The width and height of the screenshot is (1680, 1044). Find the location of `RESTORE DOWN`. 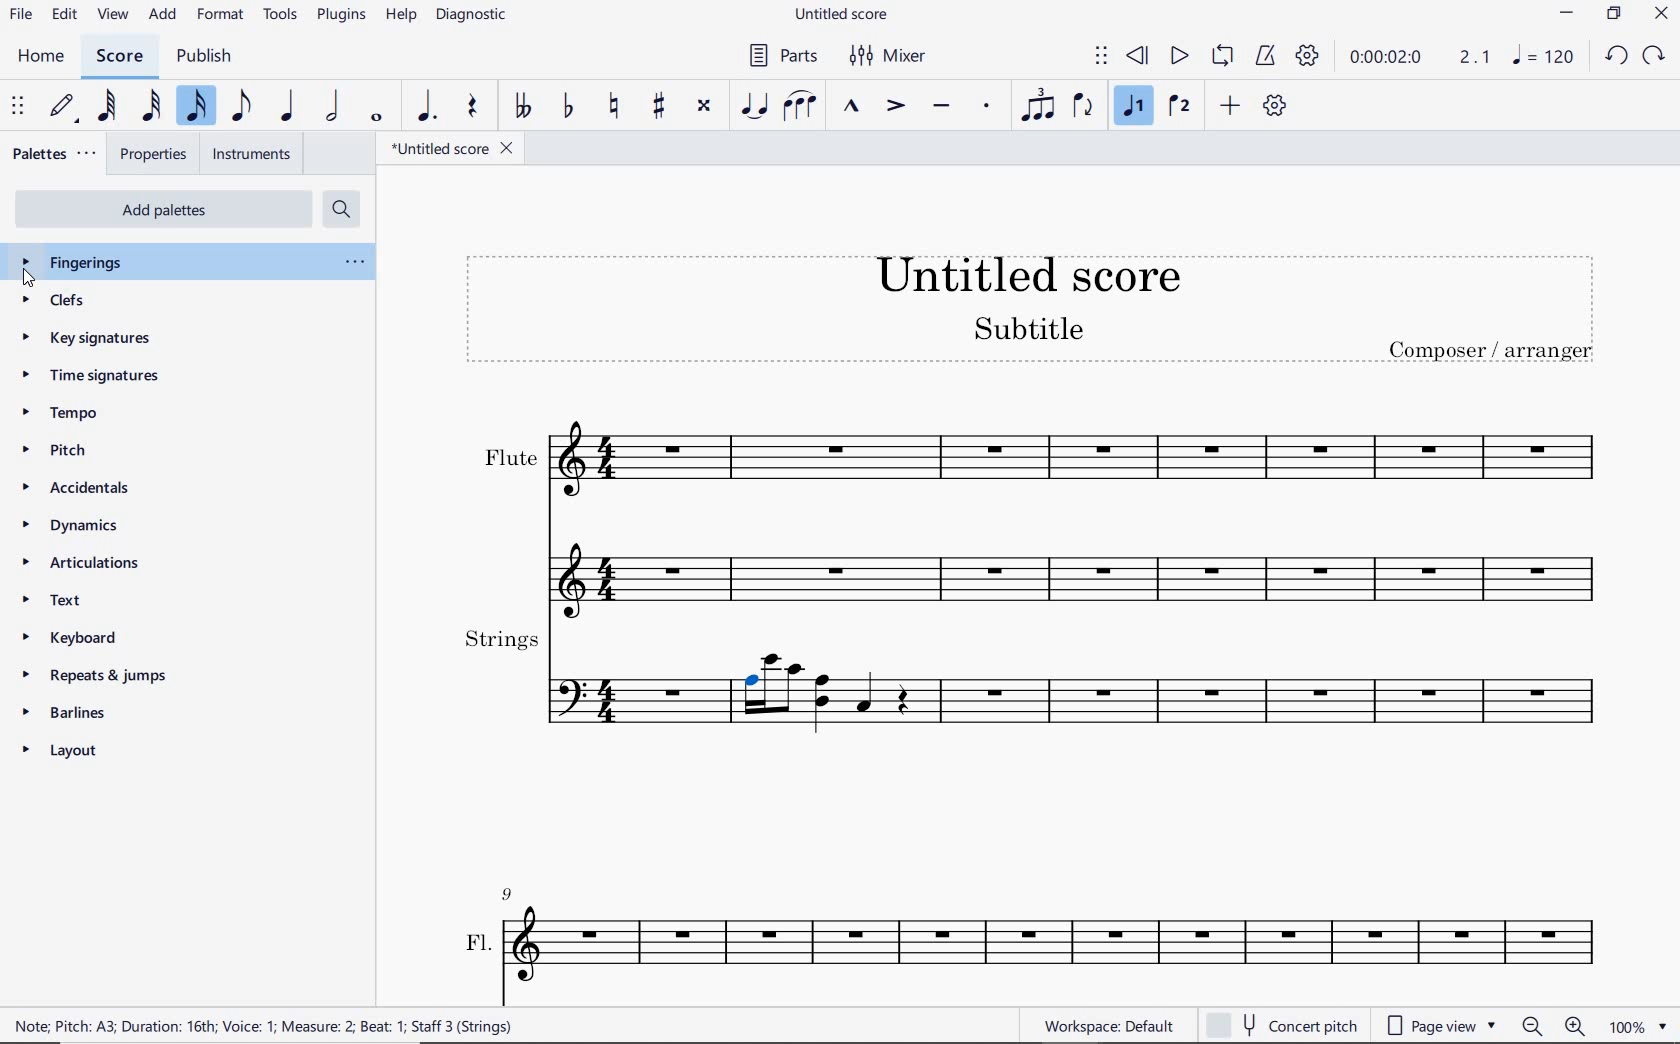

RESTORE DOWN is located at coordinates (1613, 14).